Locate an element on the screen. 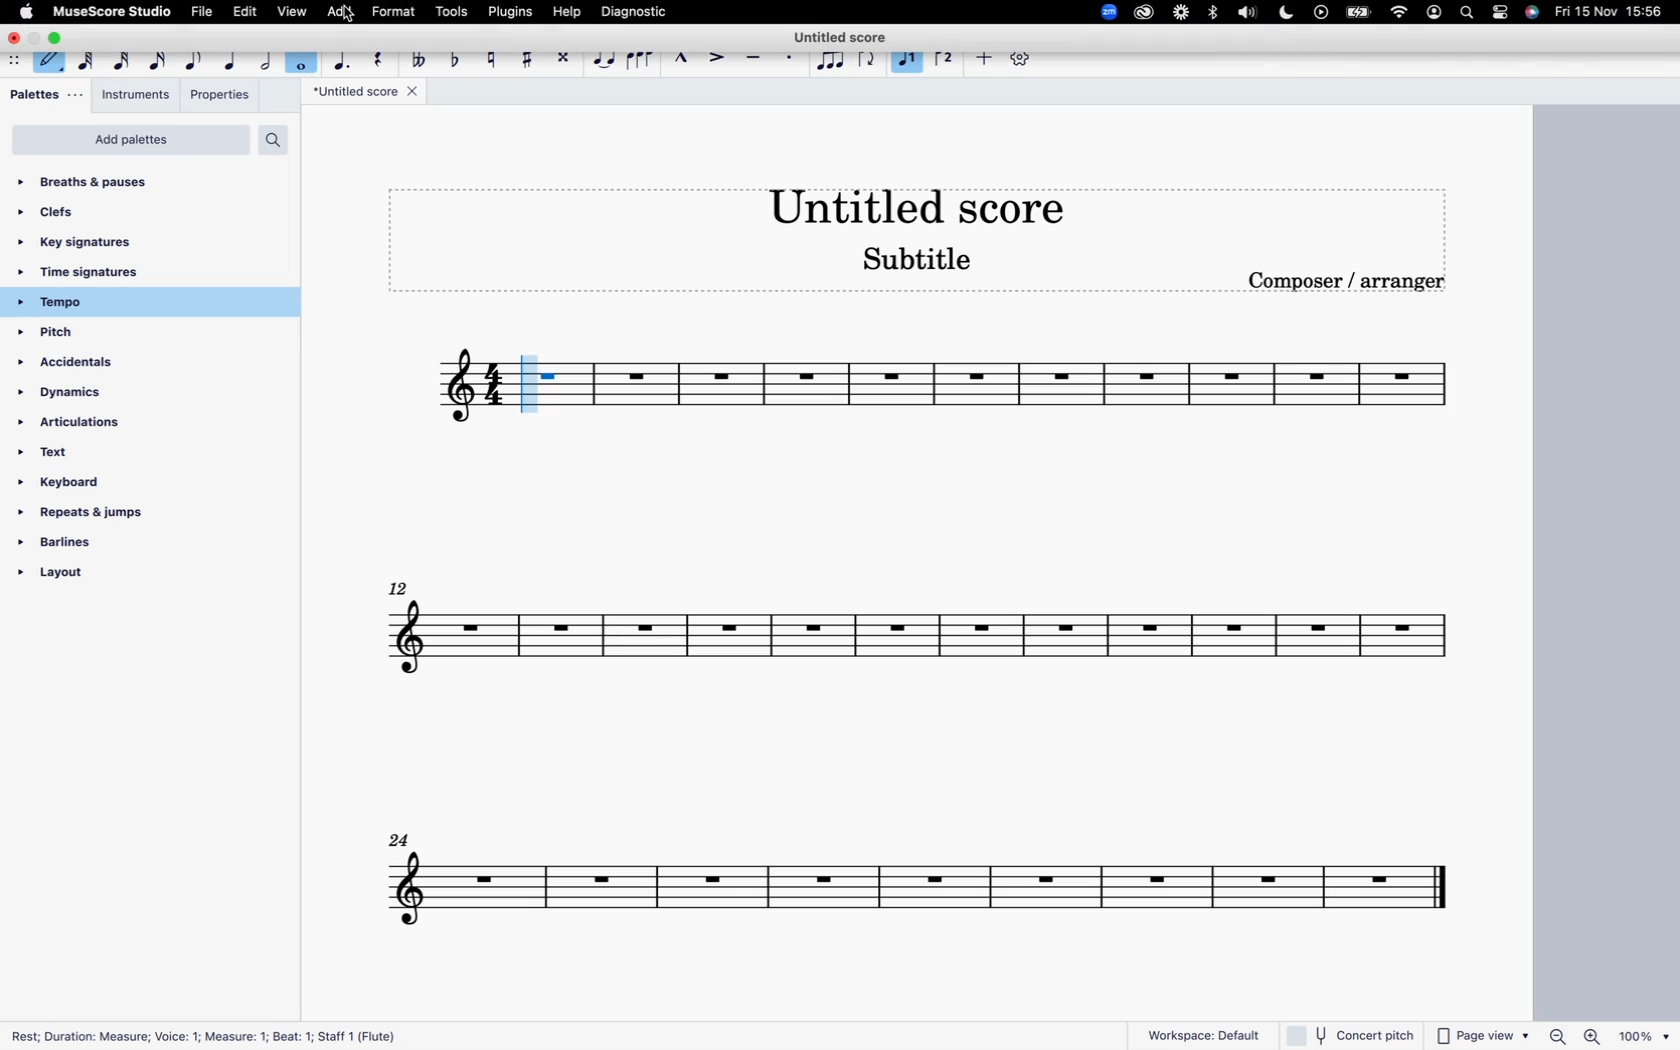  siri is located at coordinates (1533, 12).